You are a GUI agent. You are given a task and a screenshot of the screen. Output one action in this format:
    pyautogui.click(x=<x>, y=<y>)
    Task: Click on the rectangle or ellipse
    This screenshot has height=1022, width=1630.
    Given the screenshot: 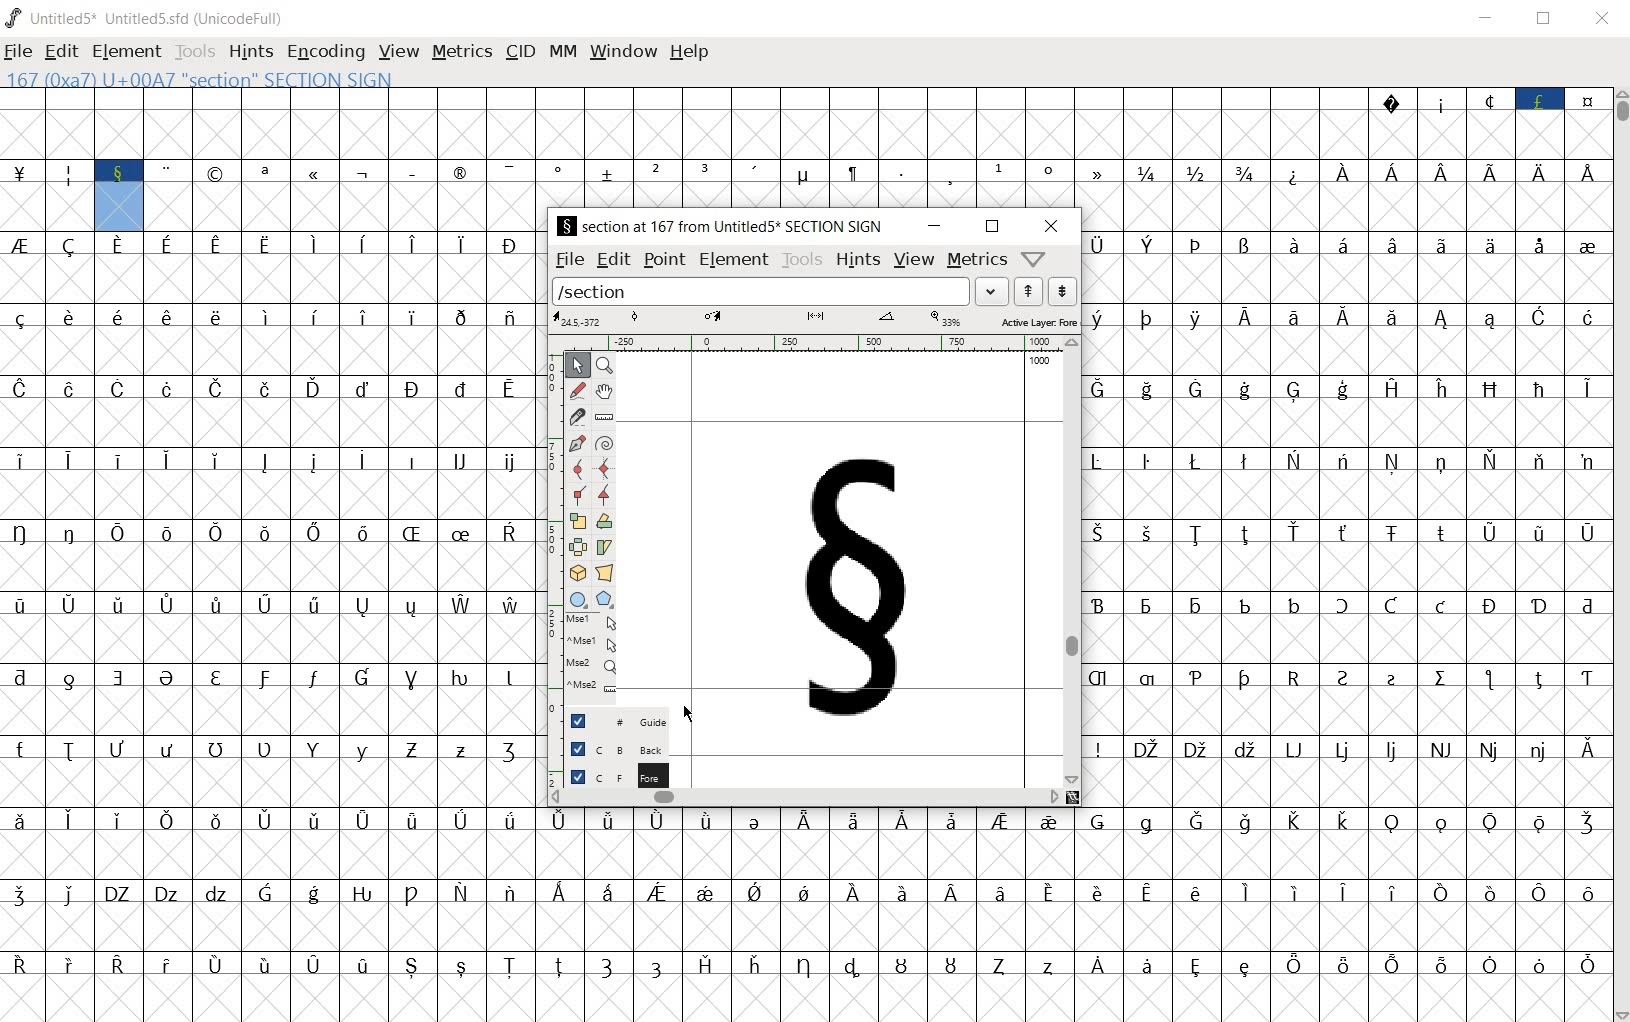 What is the action you would take?
    pyautogui.click(x=578, y=600)
    